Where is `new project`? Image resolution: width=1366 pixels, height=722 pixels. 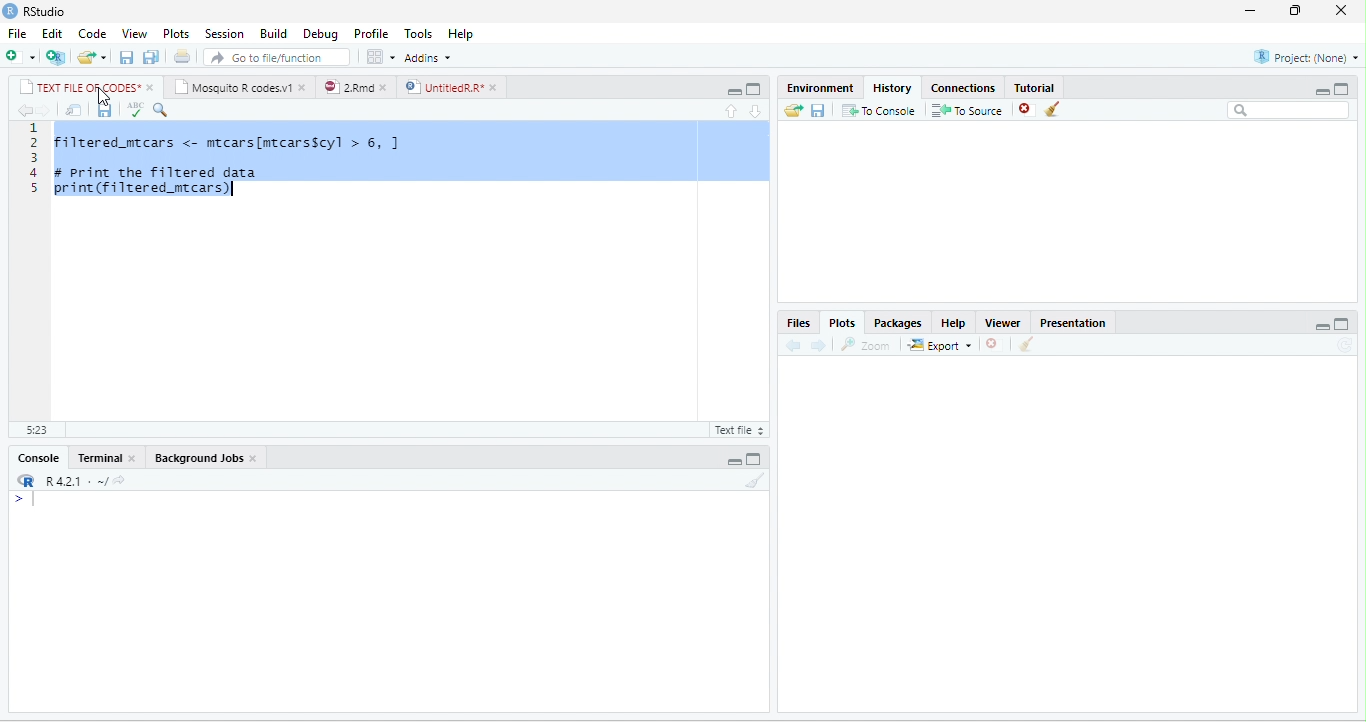
new project is located at coordinates (55, 57).